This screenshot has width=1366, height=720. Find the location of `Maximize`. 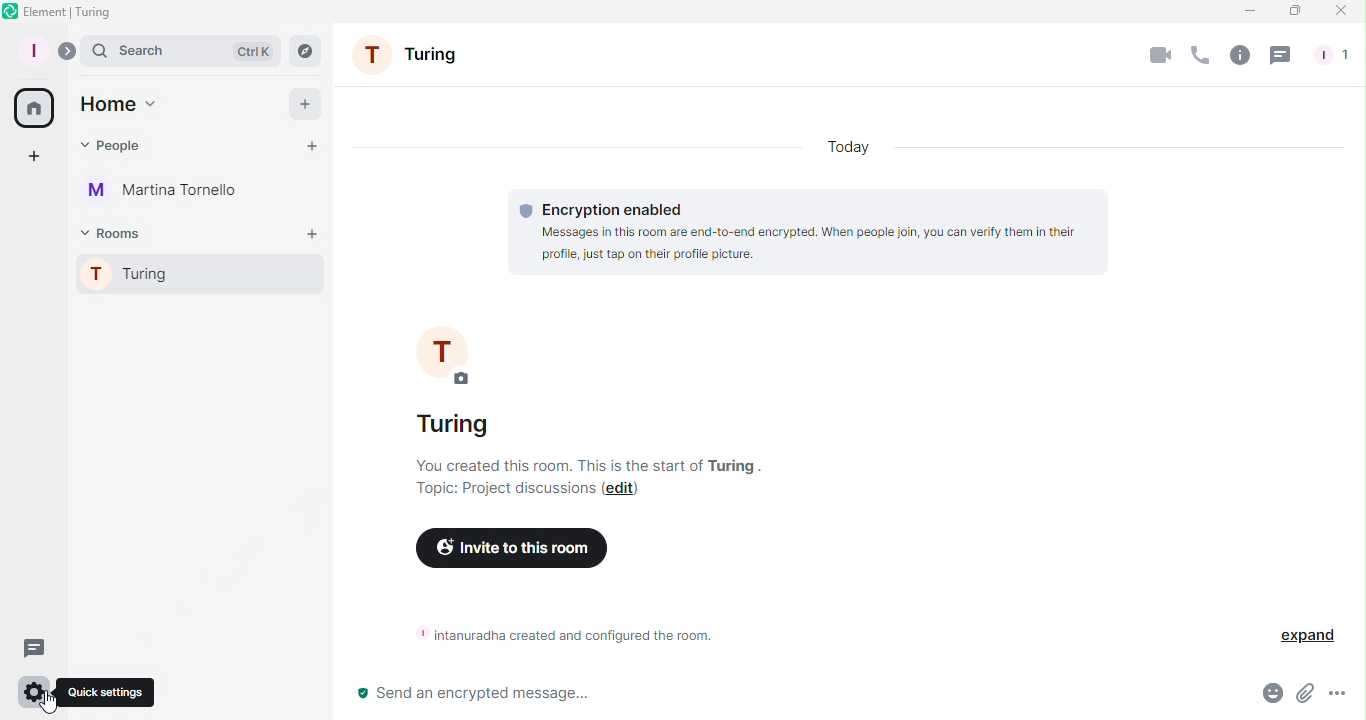

Maximize is located at coordinates (1296, 11).